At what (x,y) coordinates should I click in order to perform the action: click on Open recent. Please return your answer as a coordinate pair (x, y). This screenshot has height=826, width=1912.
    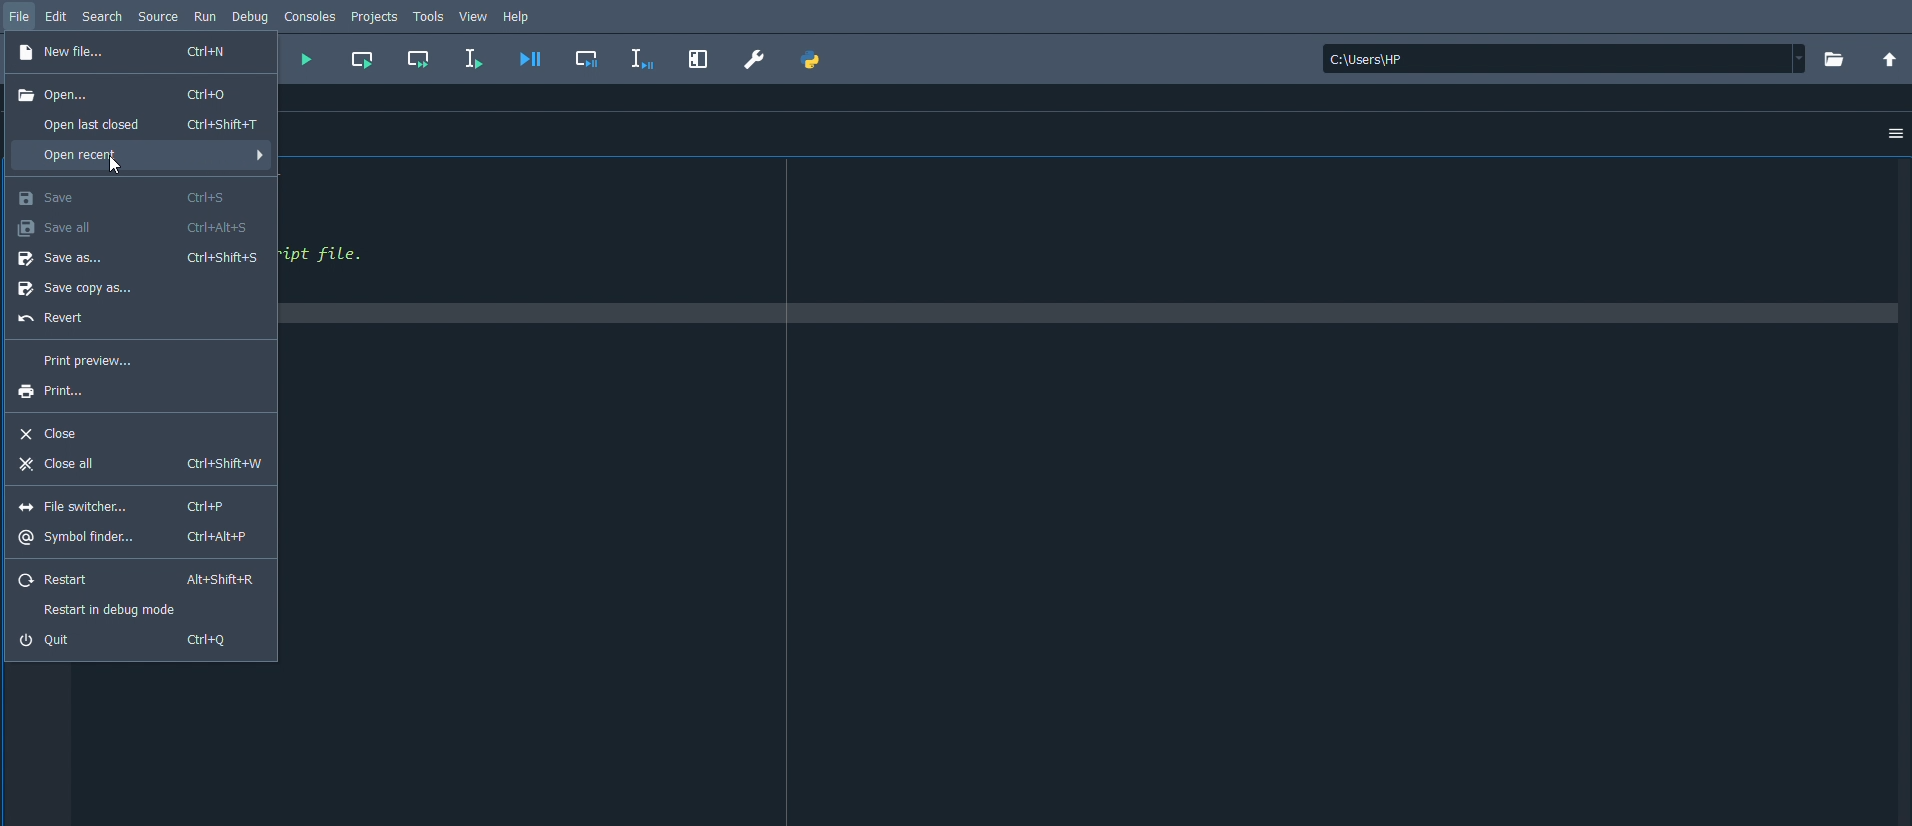
    Looking at the image, I should click on (140, 158).